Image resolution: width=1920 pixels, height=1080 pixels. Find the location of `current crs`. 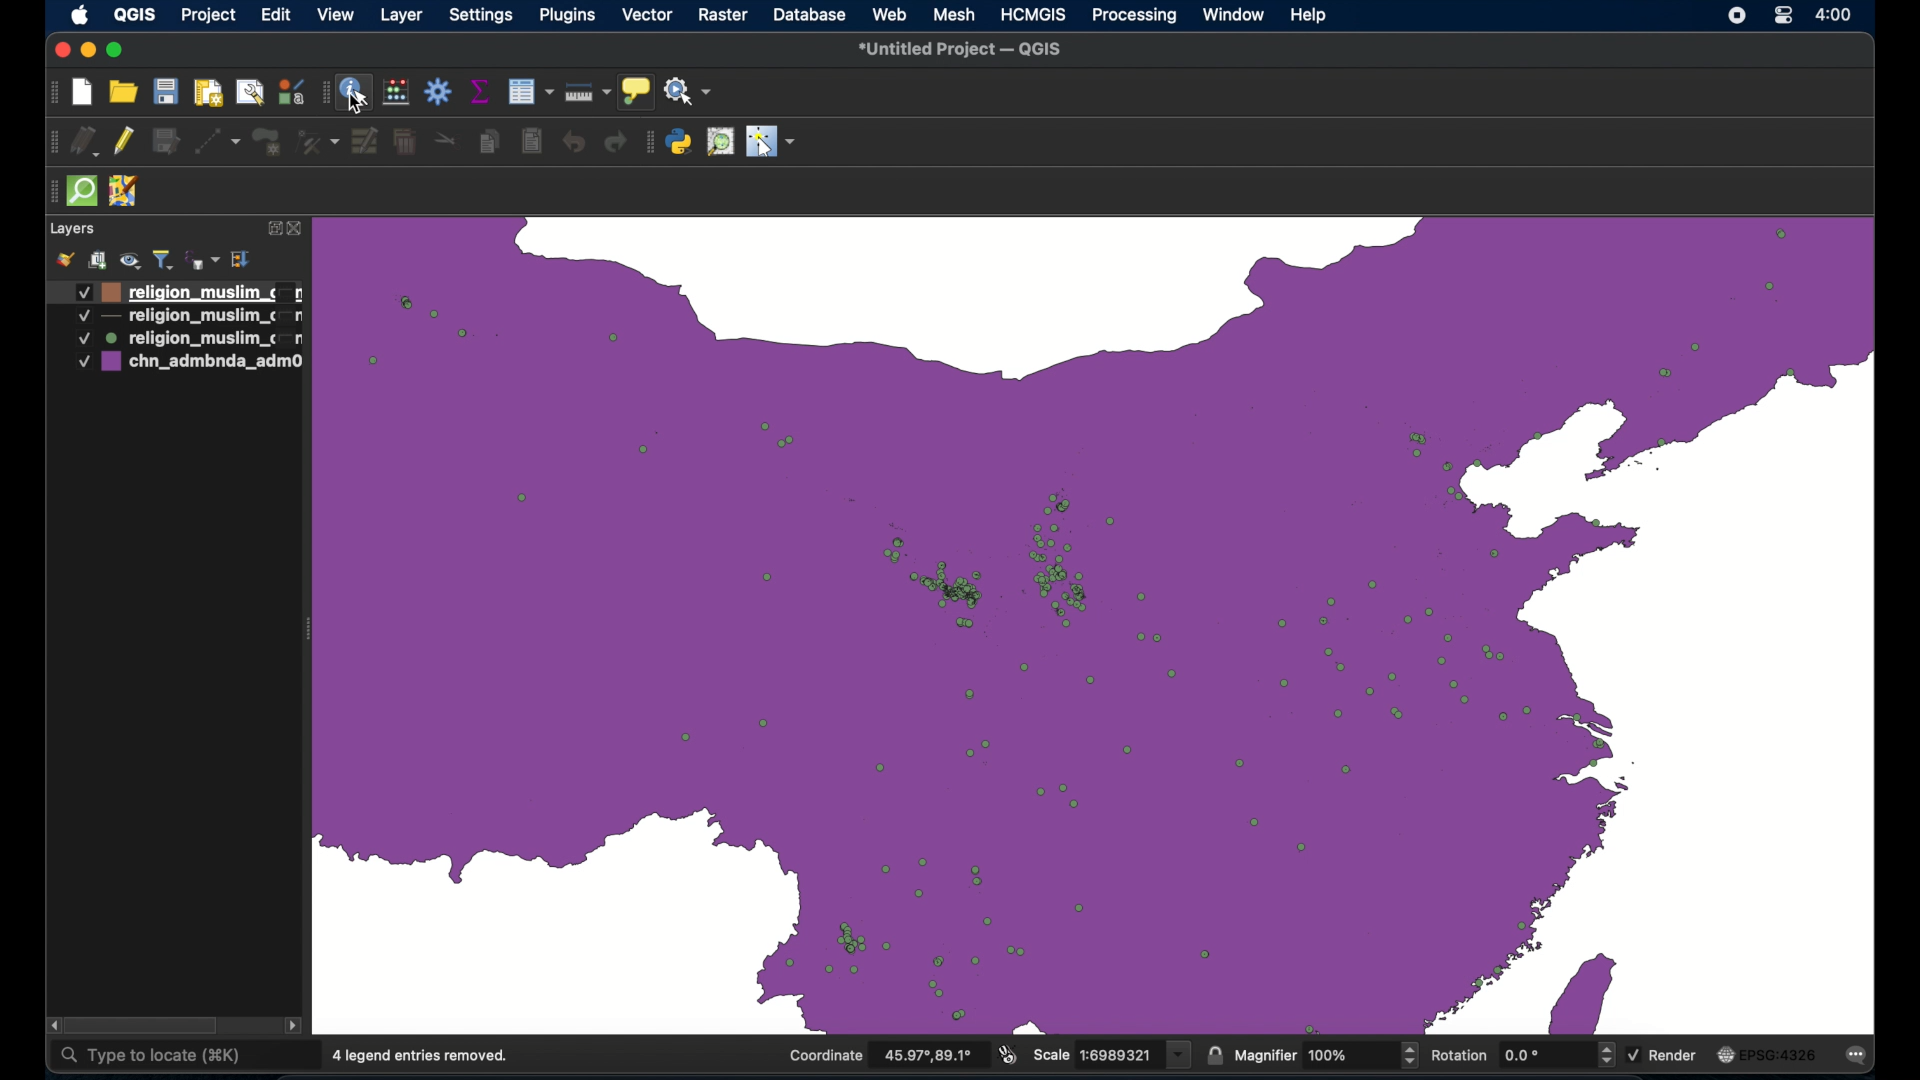

current crs is located at coordinates (1767, 1054).